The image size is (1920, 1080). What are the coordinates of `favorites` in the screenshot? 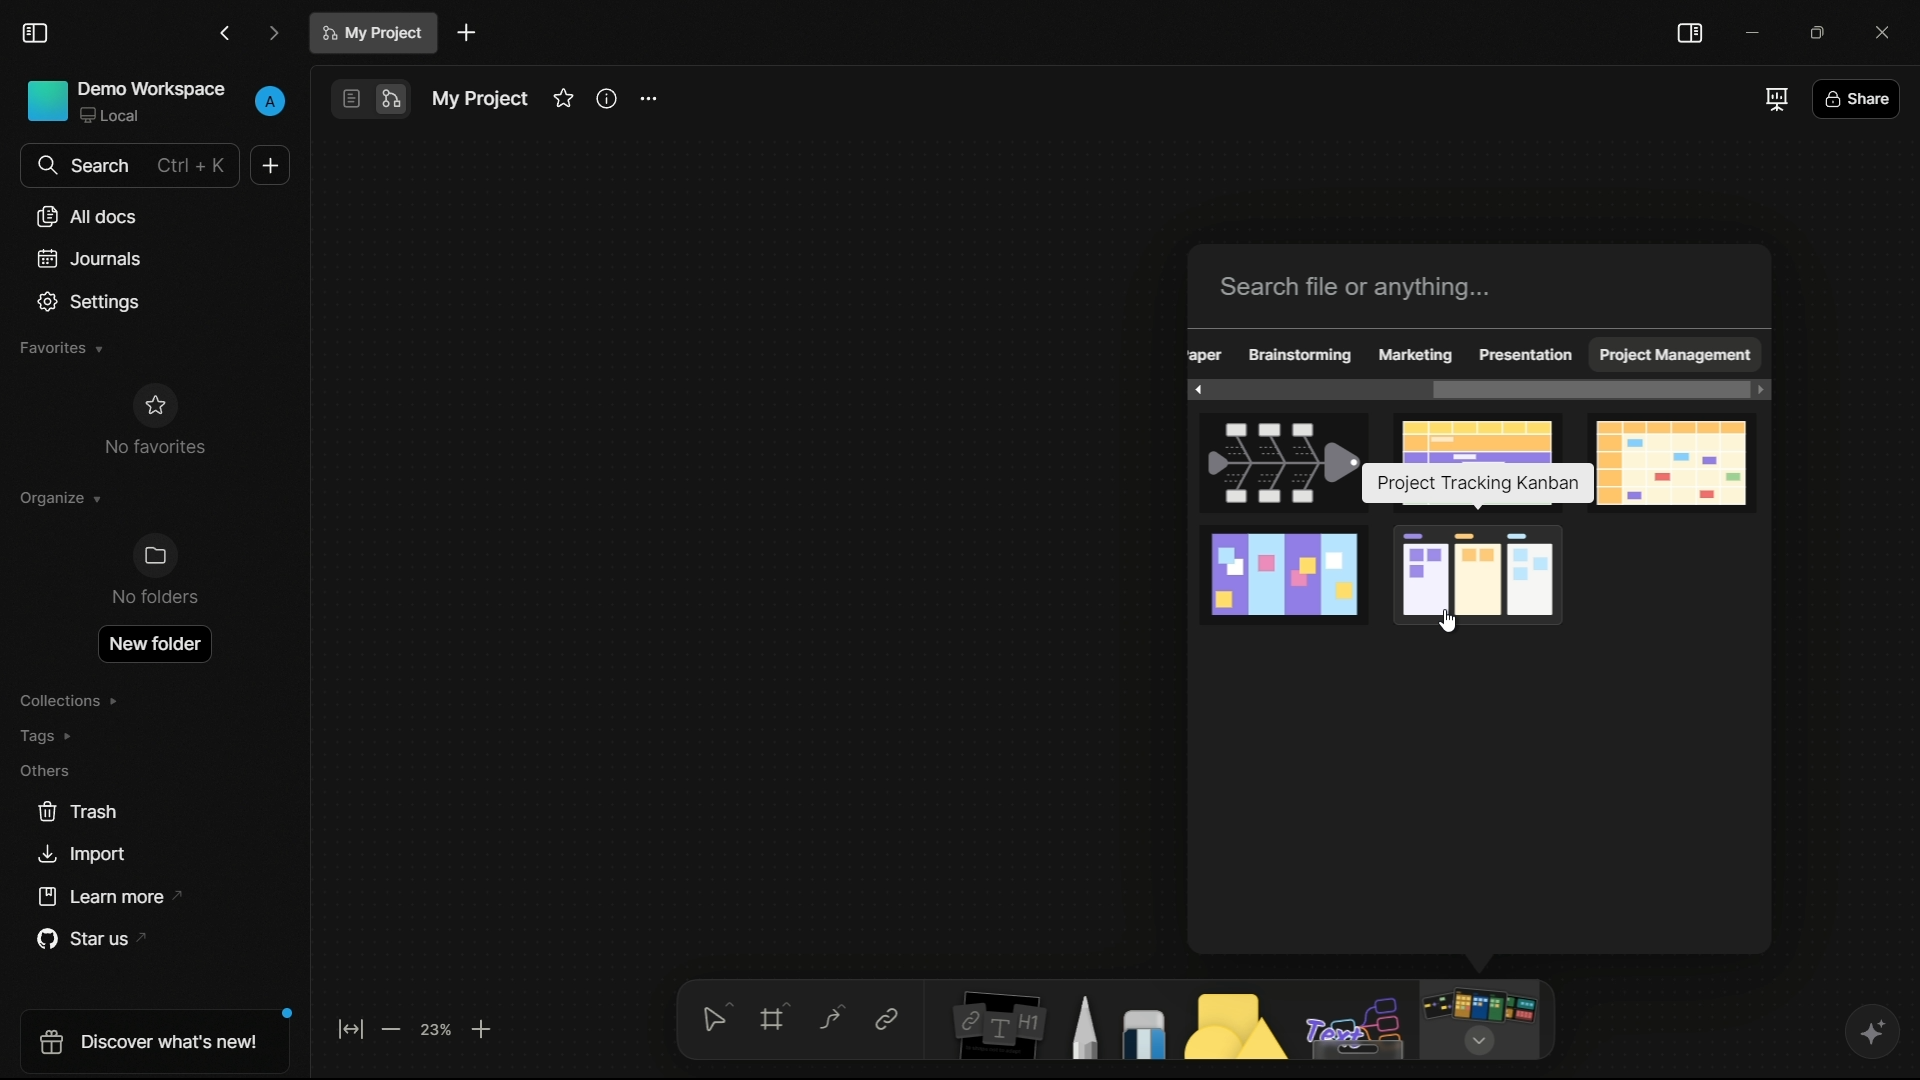 It's located at (59, 348).